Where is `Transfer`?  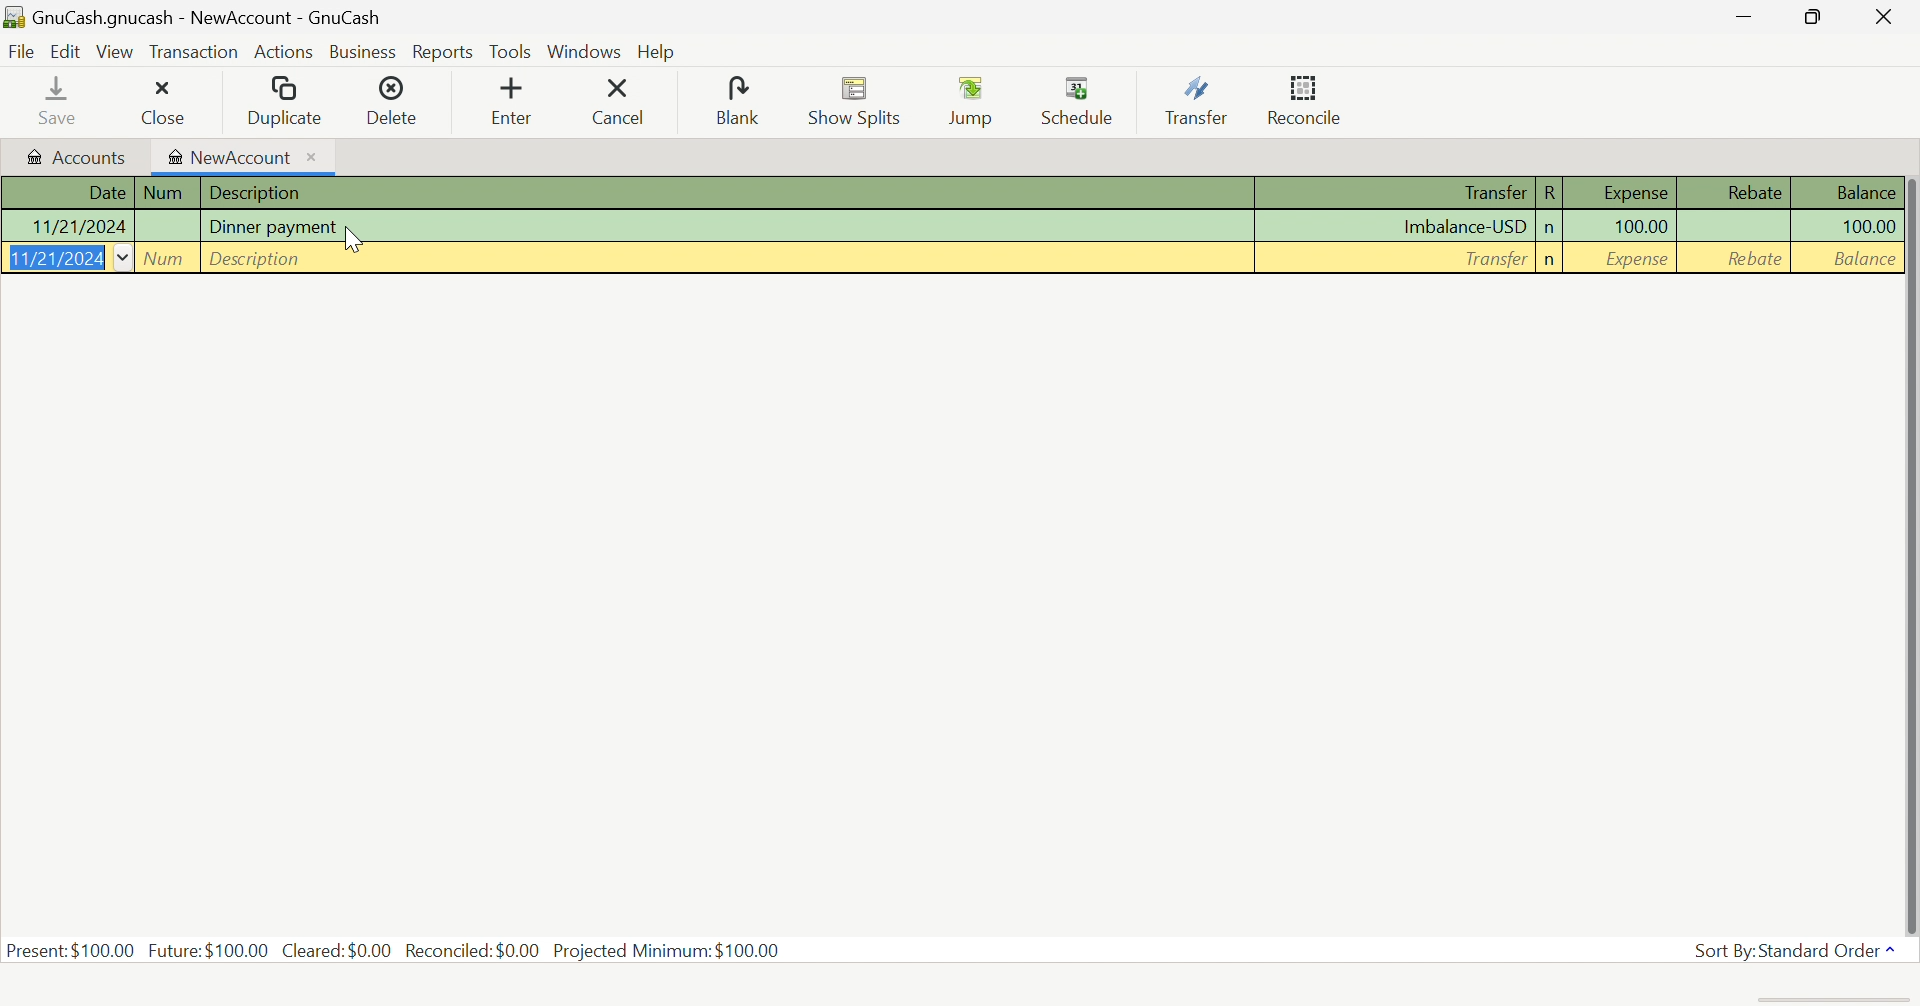
Transfer is located at coordinates (1491, 260).